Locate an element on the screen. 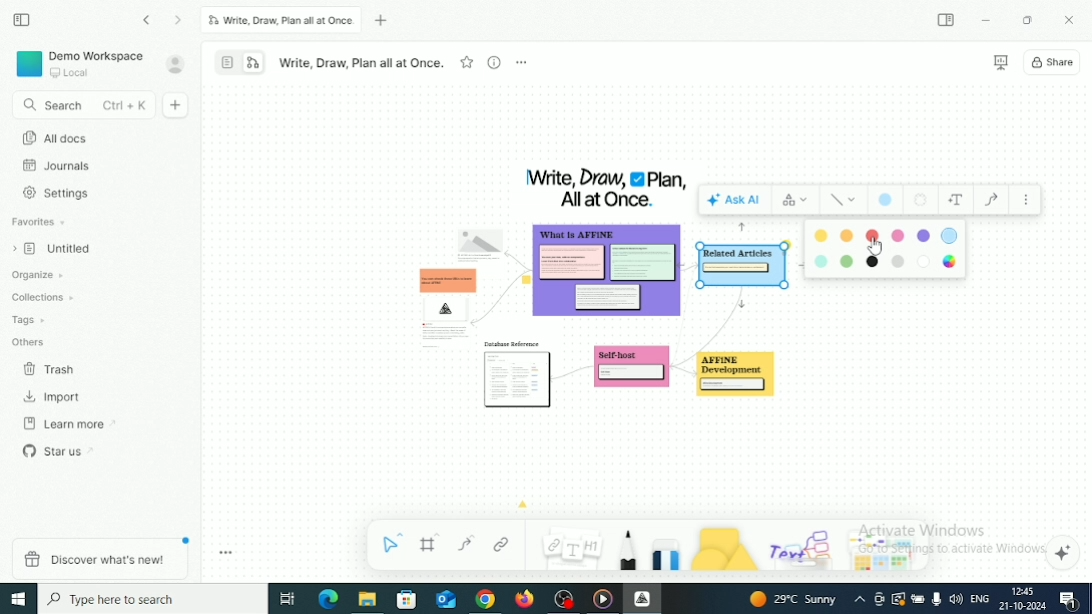 This screenshot has height=614, width=1092. Draw connector is located at coordinates (991, 200).